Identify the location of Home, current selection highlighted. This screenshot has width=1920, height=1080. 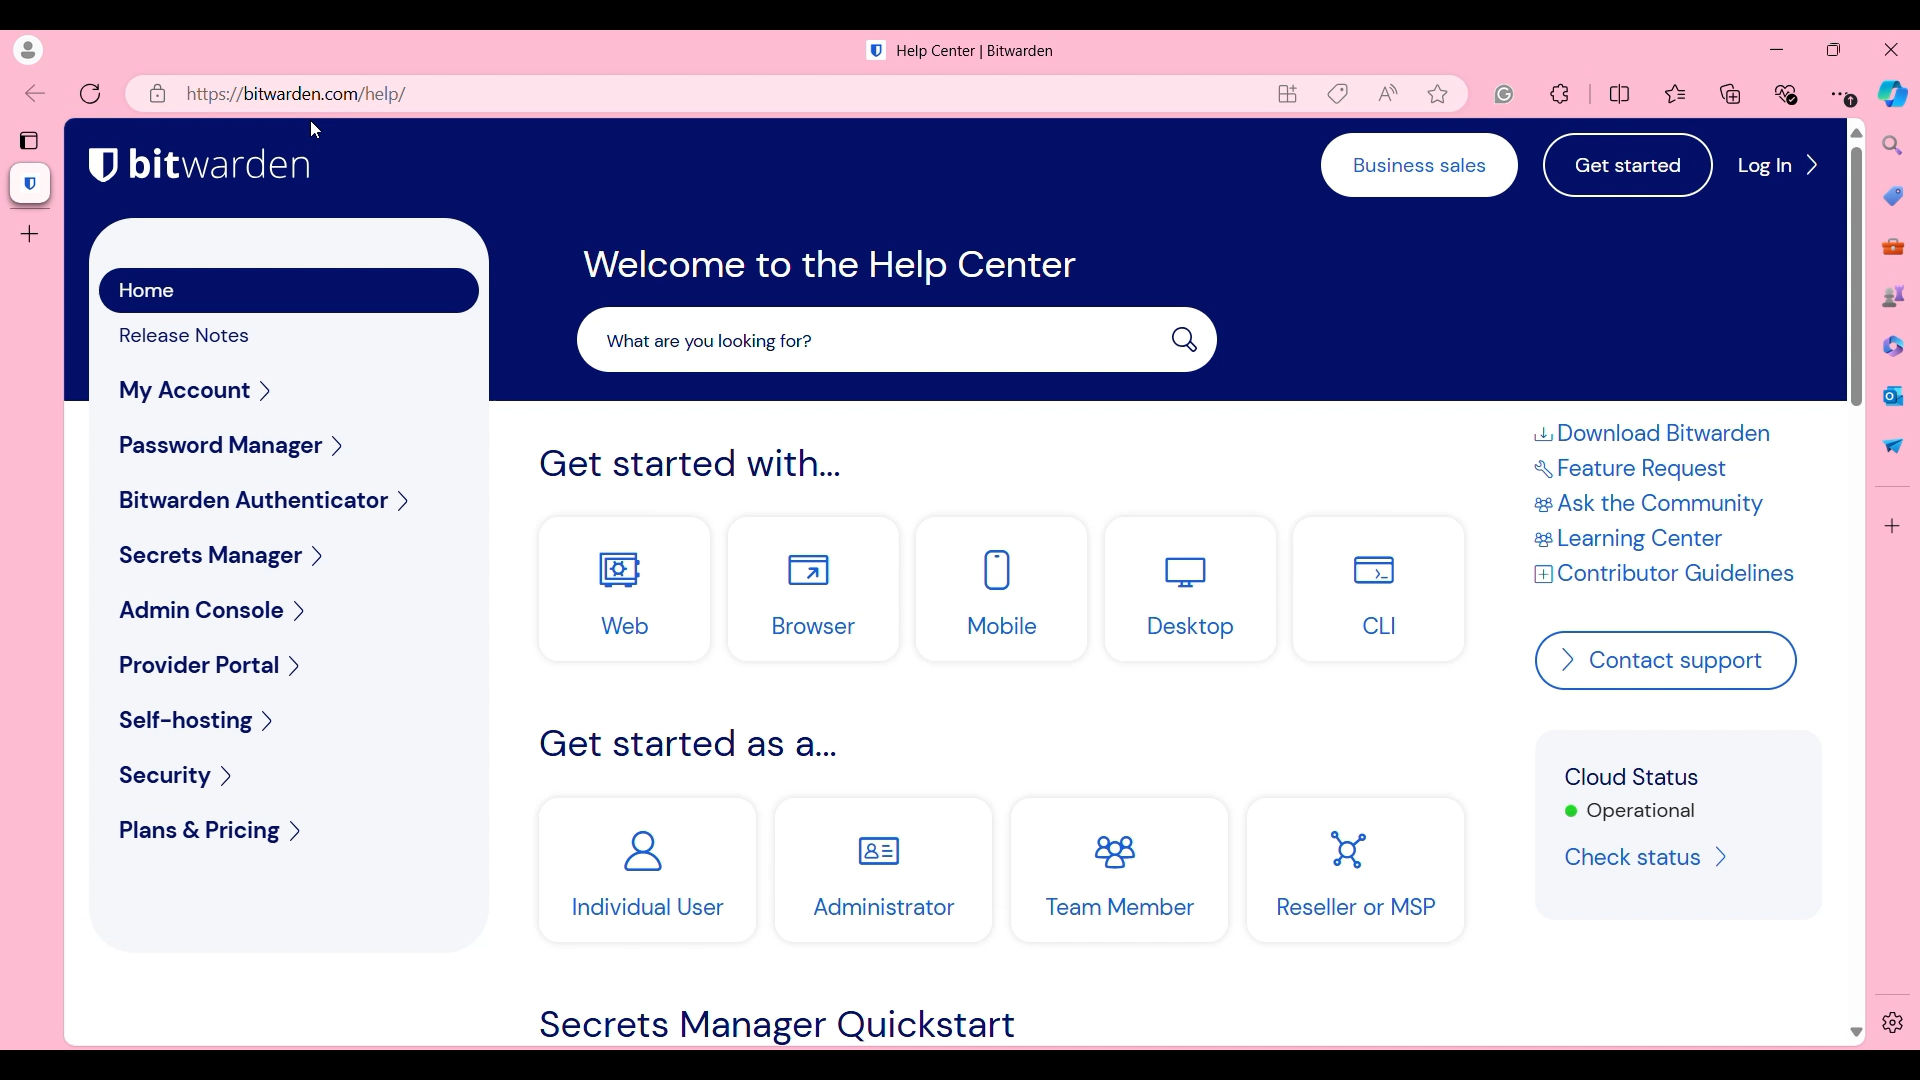
(289, 290).